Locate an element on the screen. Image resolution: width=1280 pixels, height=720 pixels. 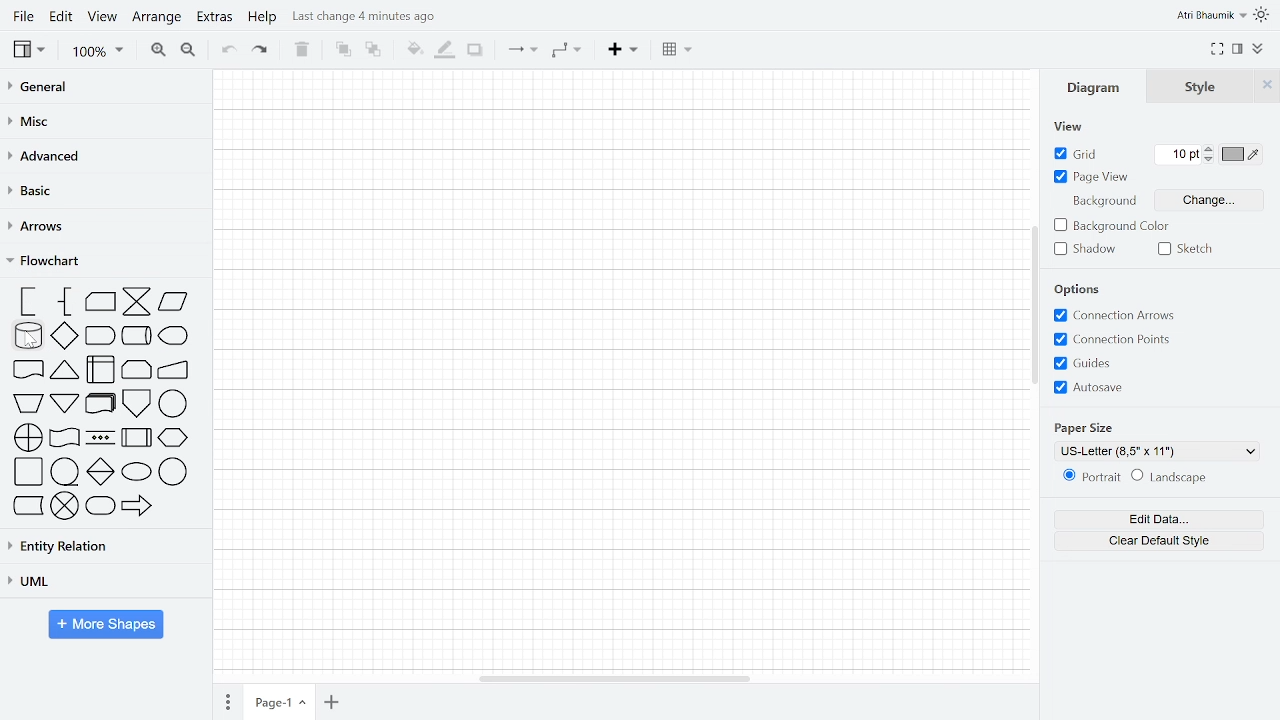
Sketch is located at coordinates (1186, 250).